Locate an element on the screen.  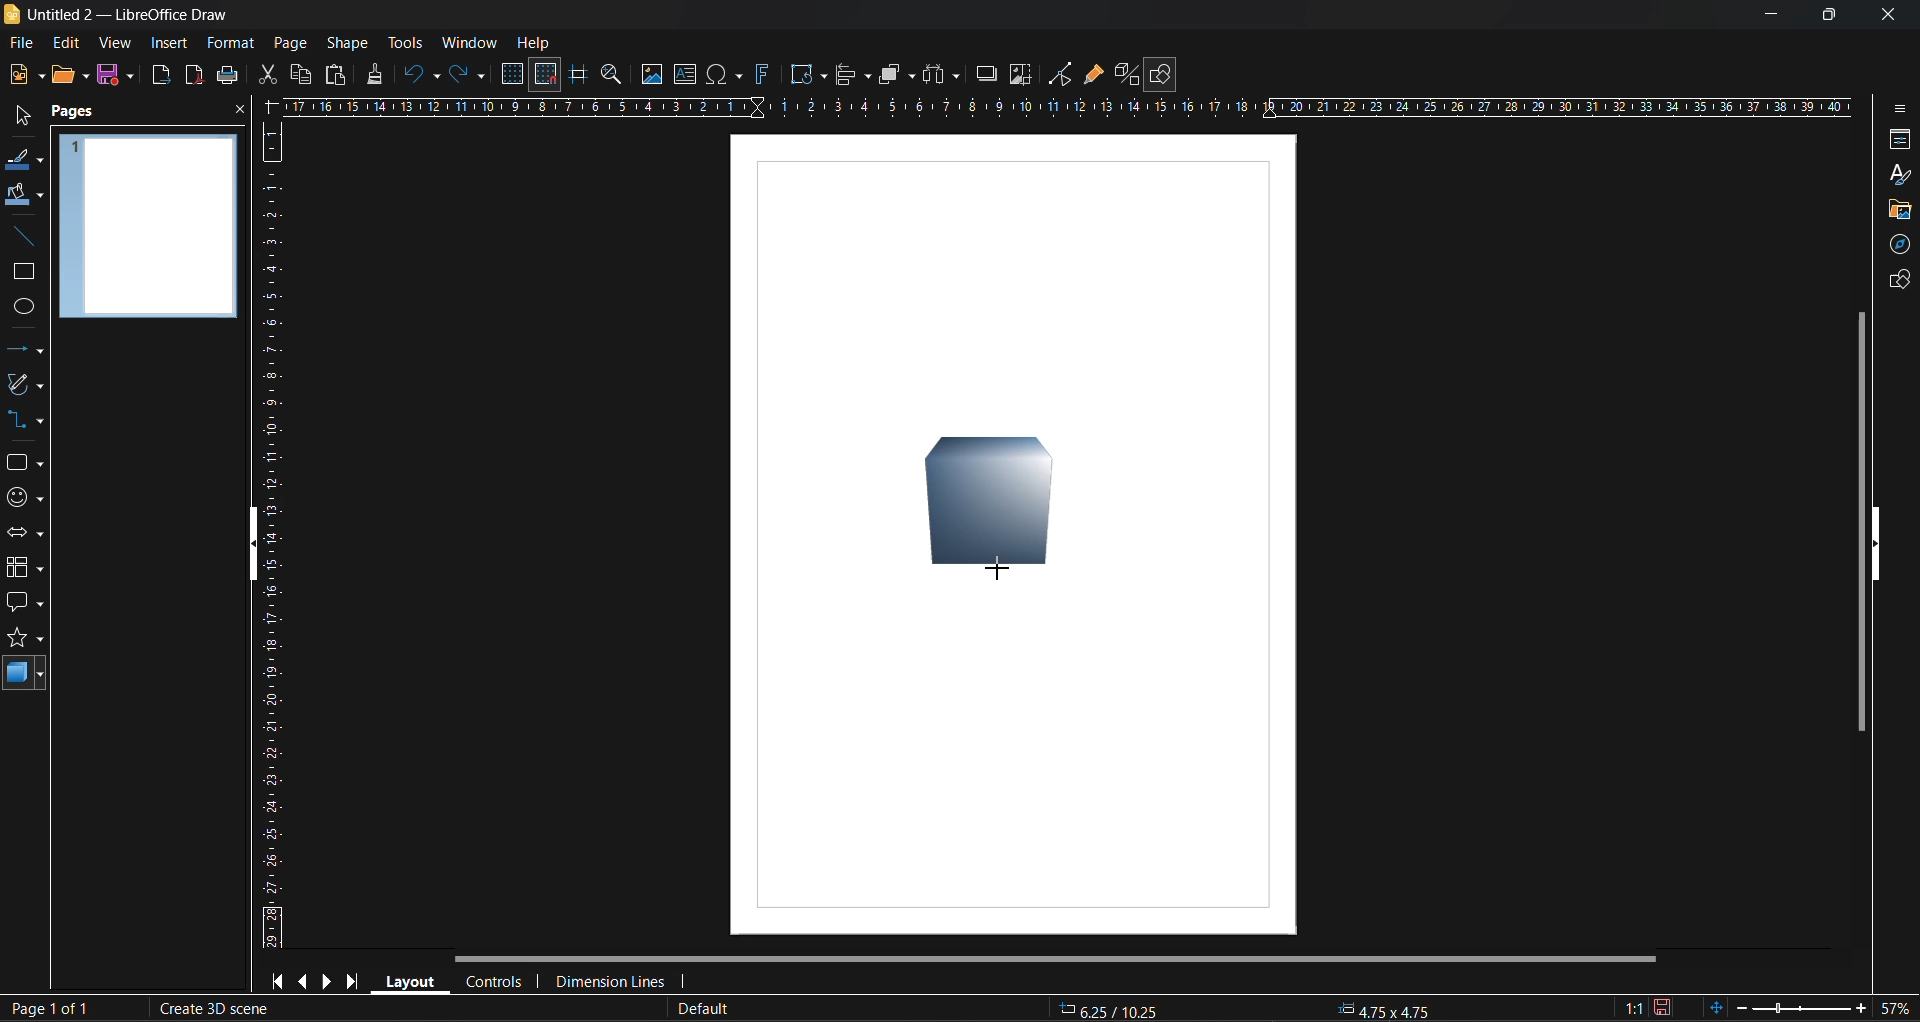
minimize is located at coordinates (1762, 15).